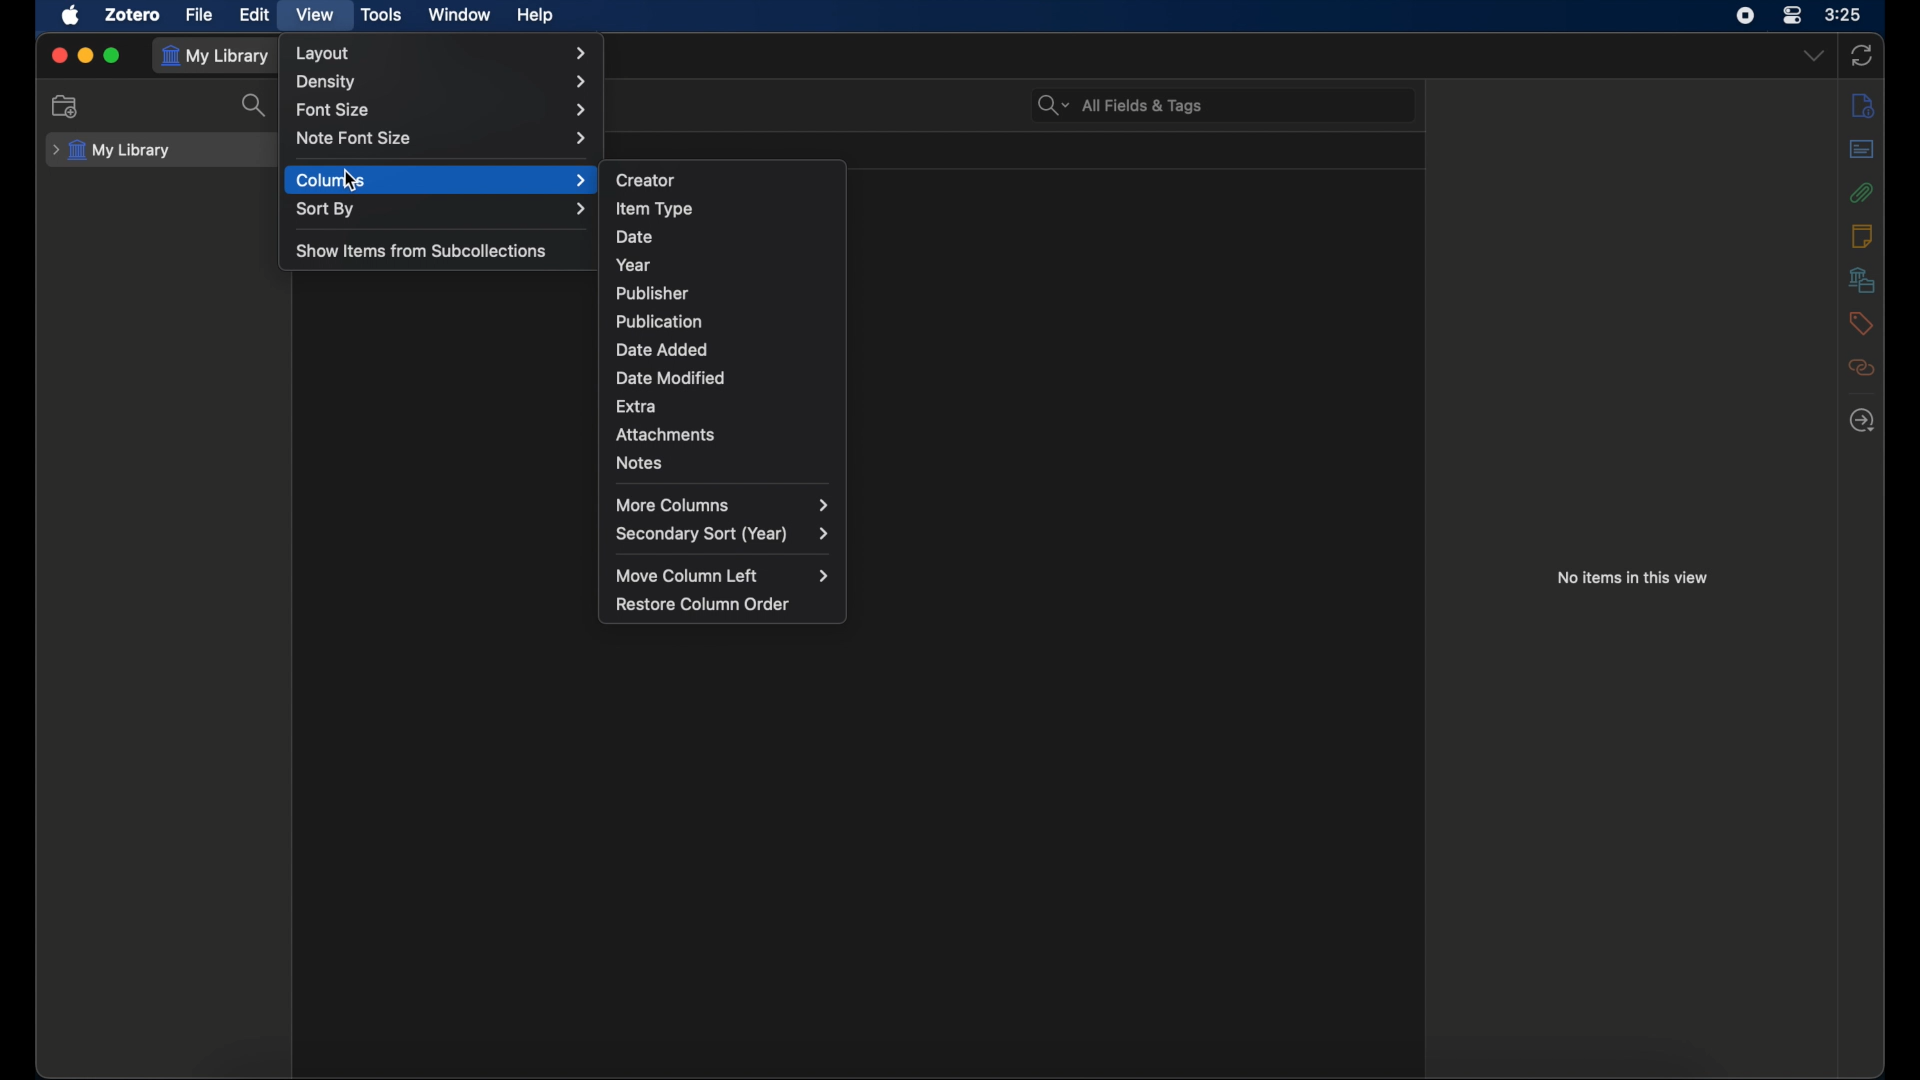 Image resolution: width=1920 pixels, height=1080 pixels. Describe the element at coordinates (662, 350) in the screenshot. I see `date added` at that location.